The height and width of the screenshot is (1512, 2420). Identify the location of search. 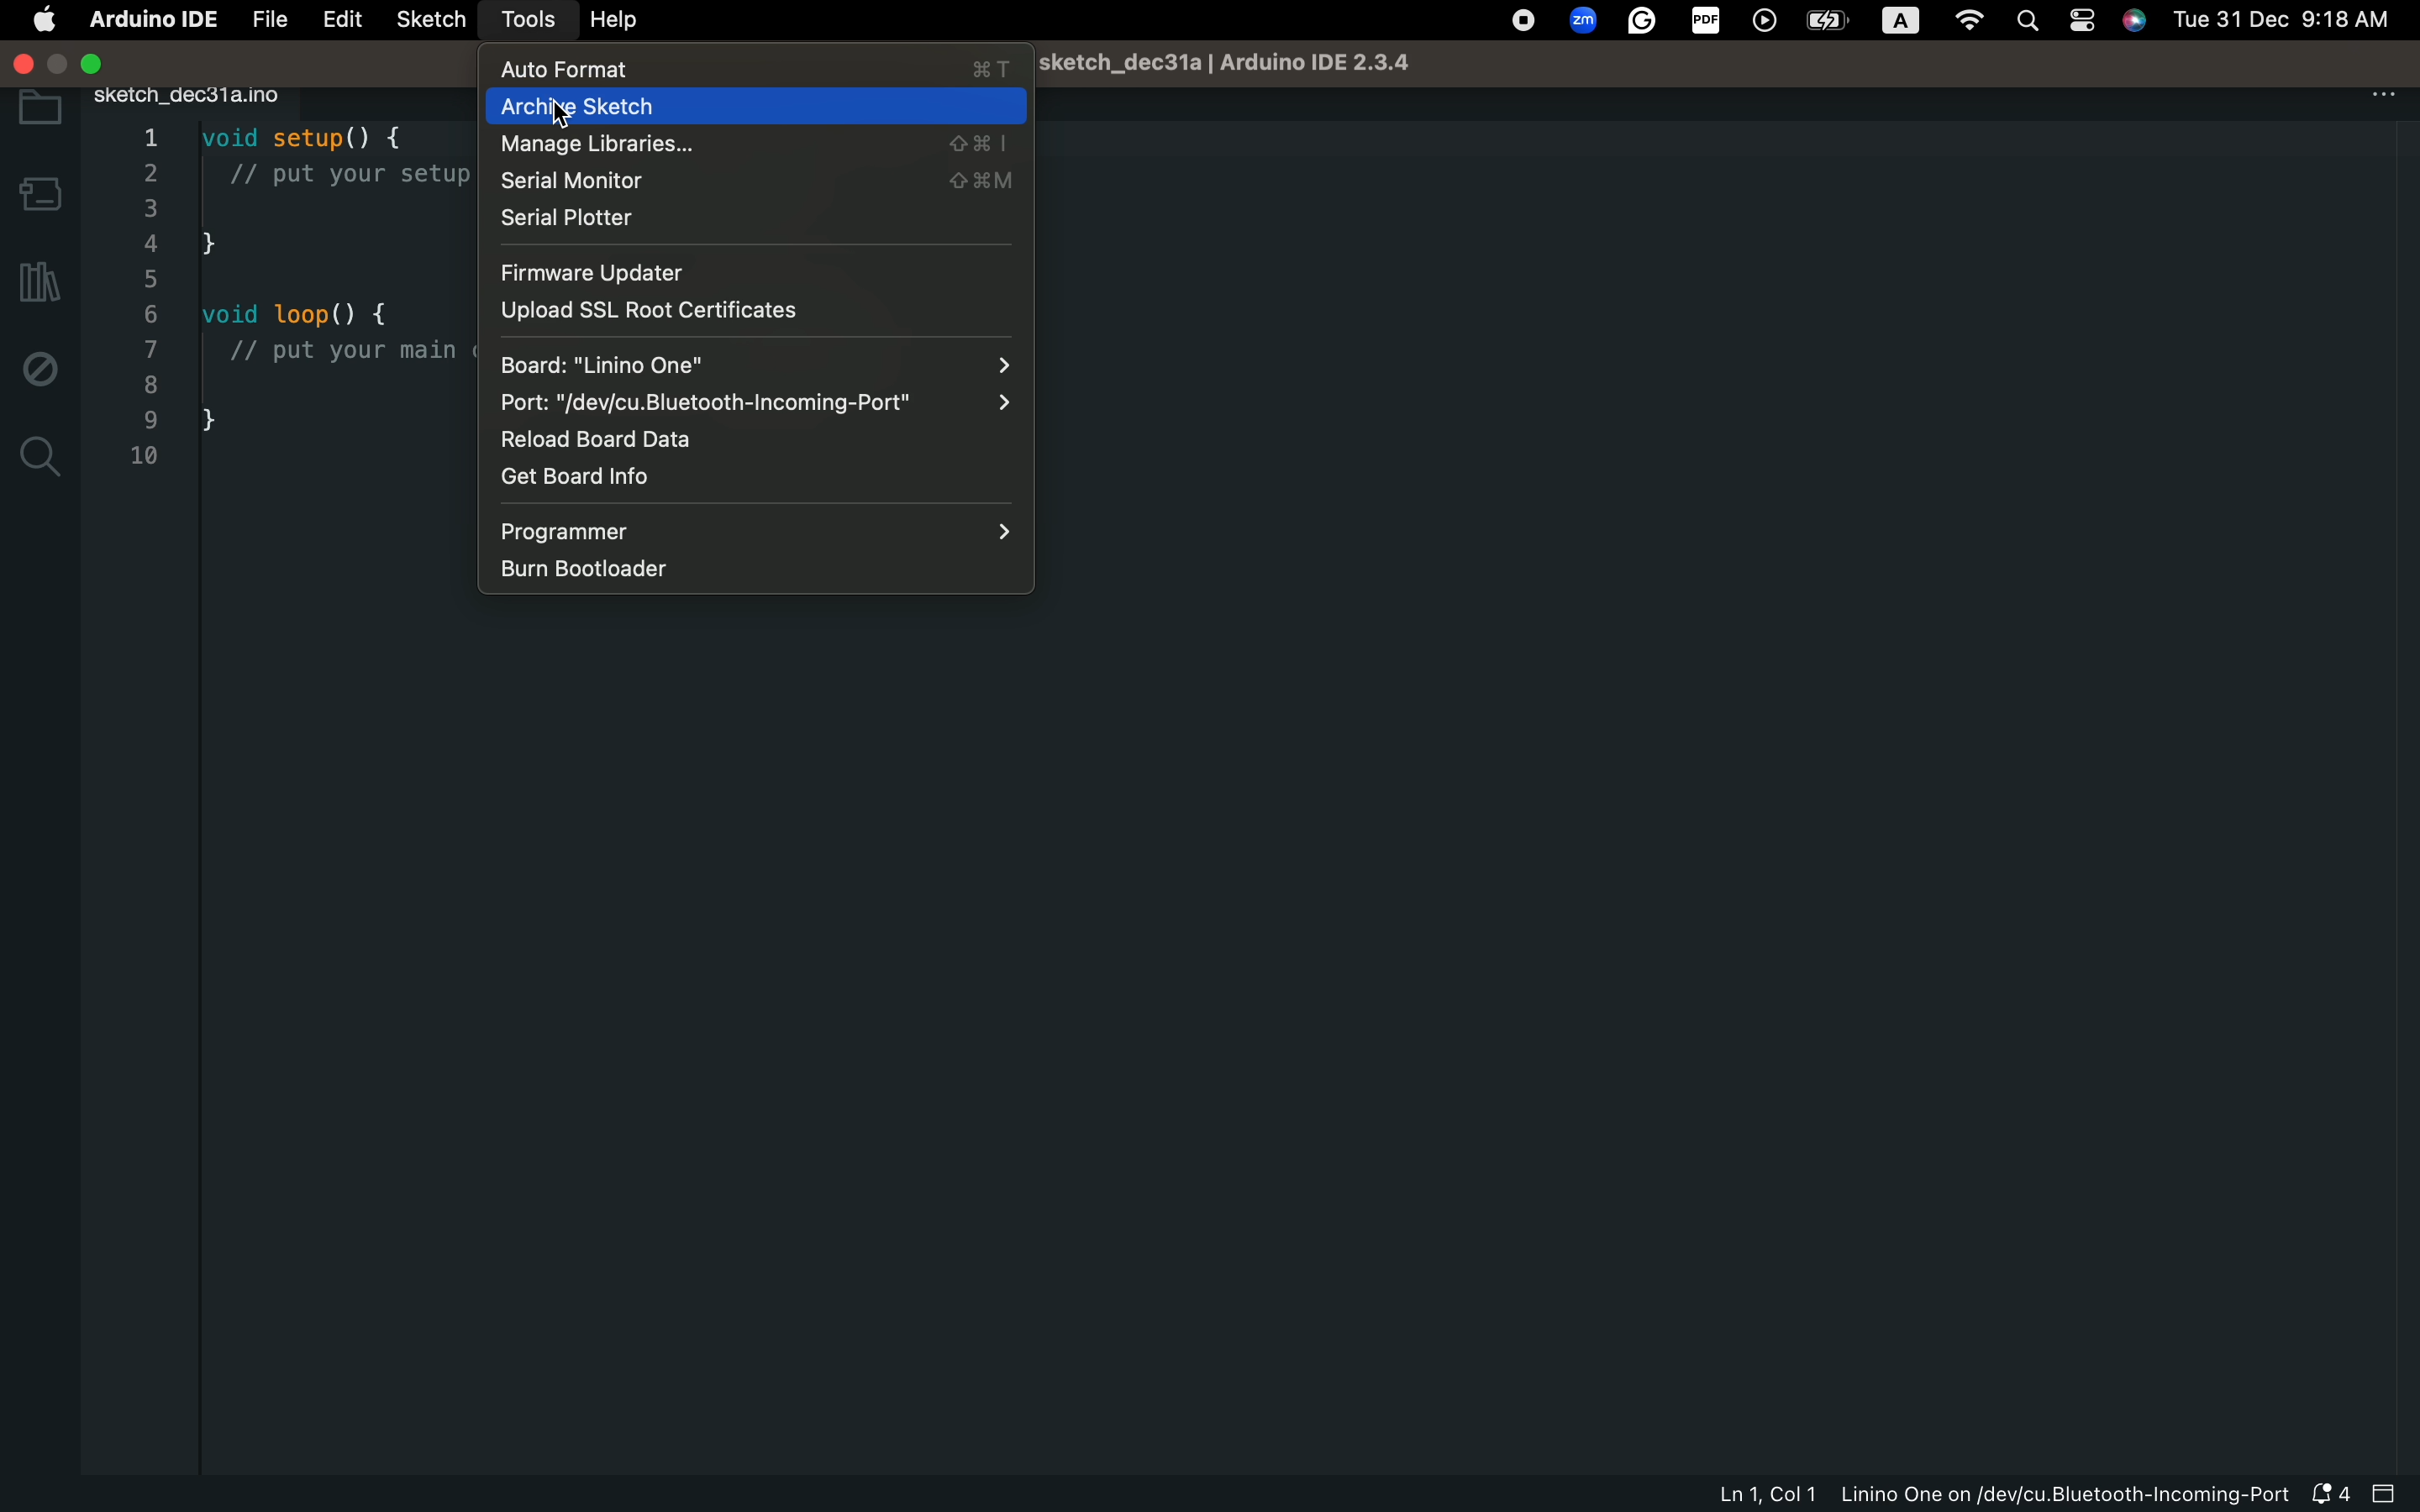
(41, 456).